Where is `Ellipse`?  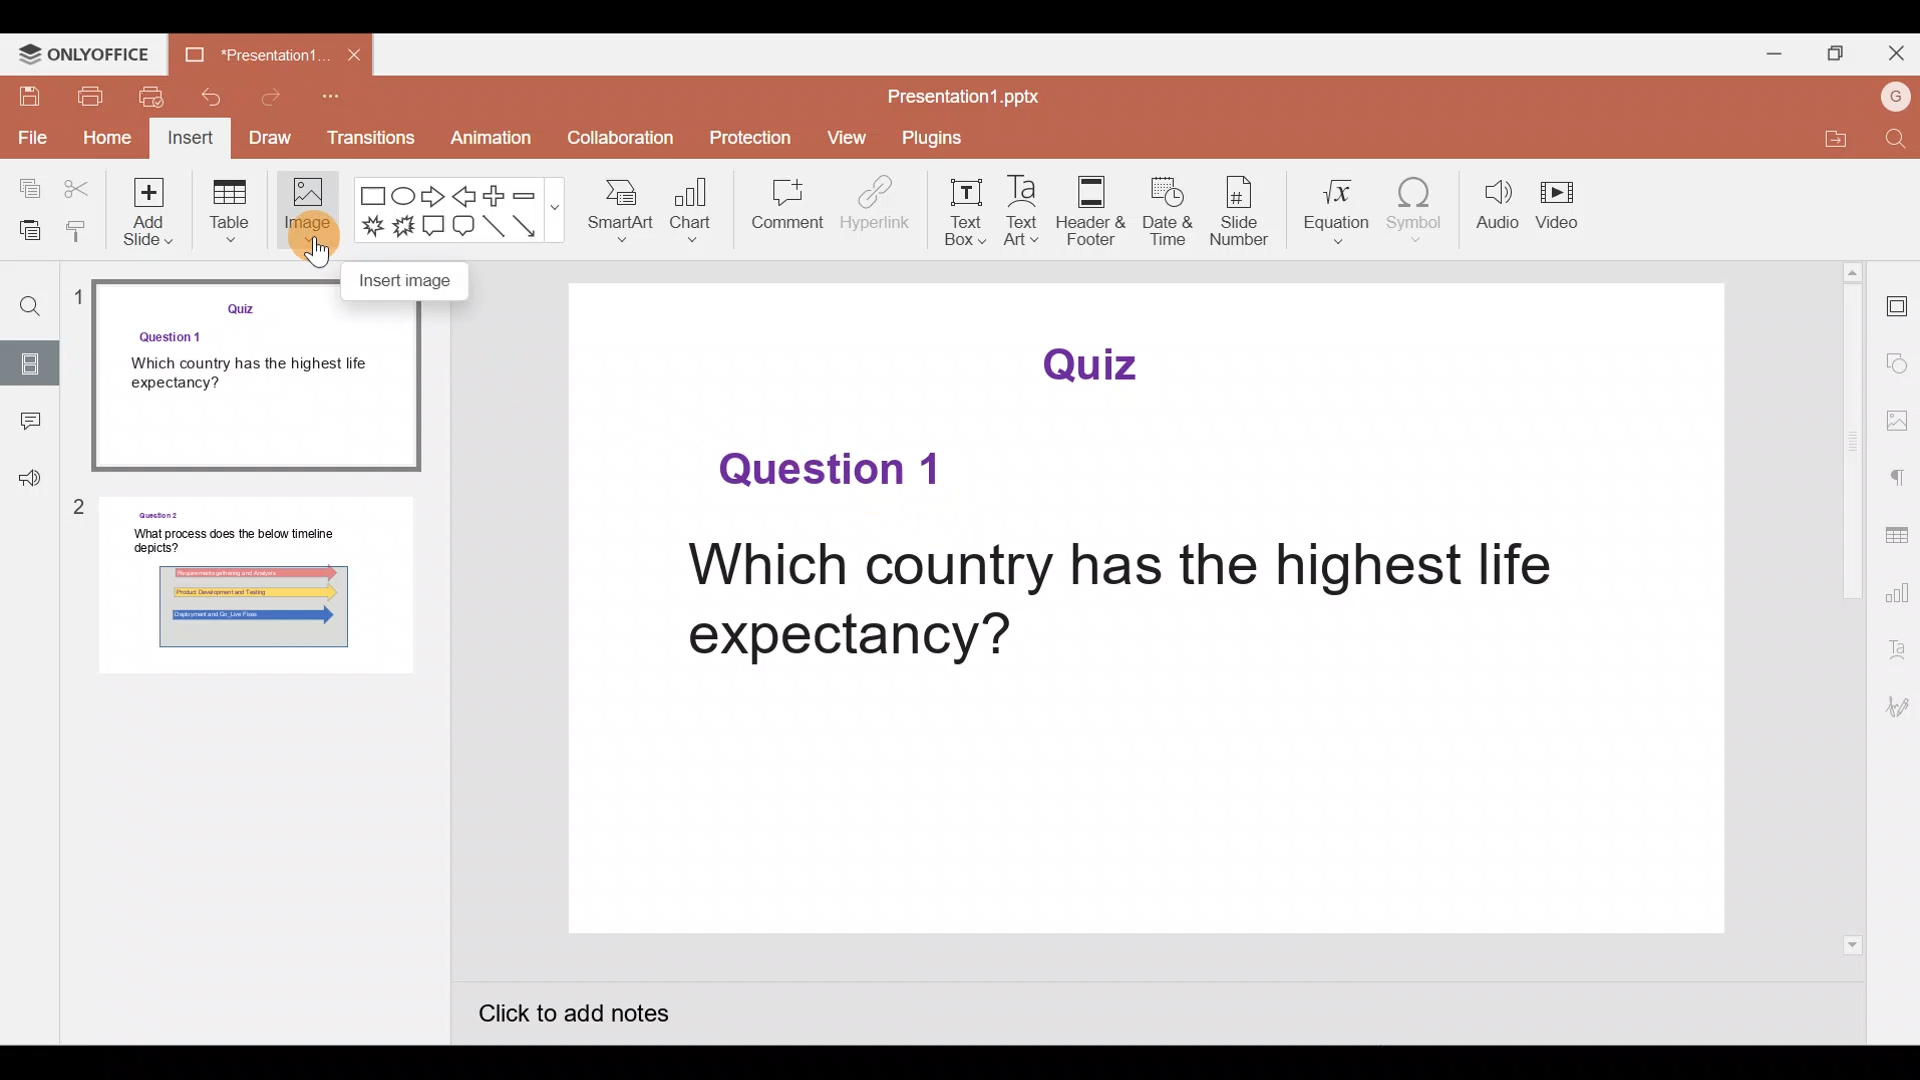
Ellipse is located at coordinates (403, 195).